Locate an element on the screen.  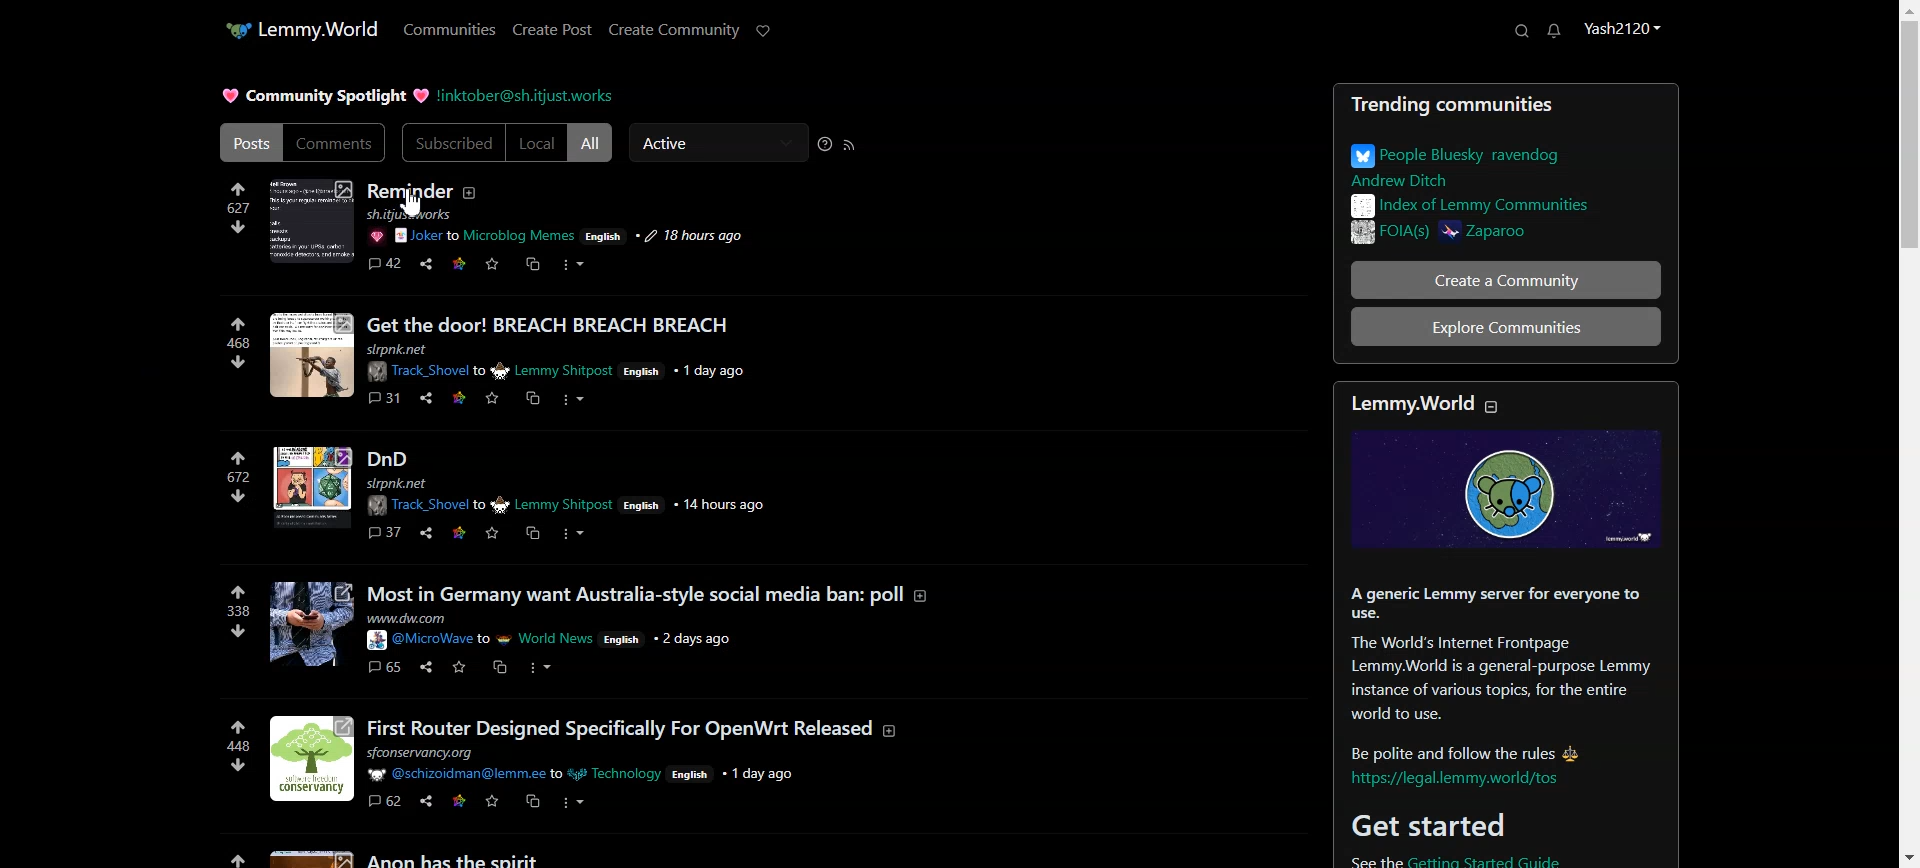
English is located at coordinates (602, 236).